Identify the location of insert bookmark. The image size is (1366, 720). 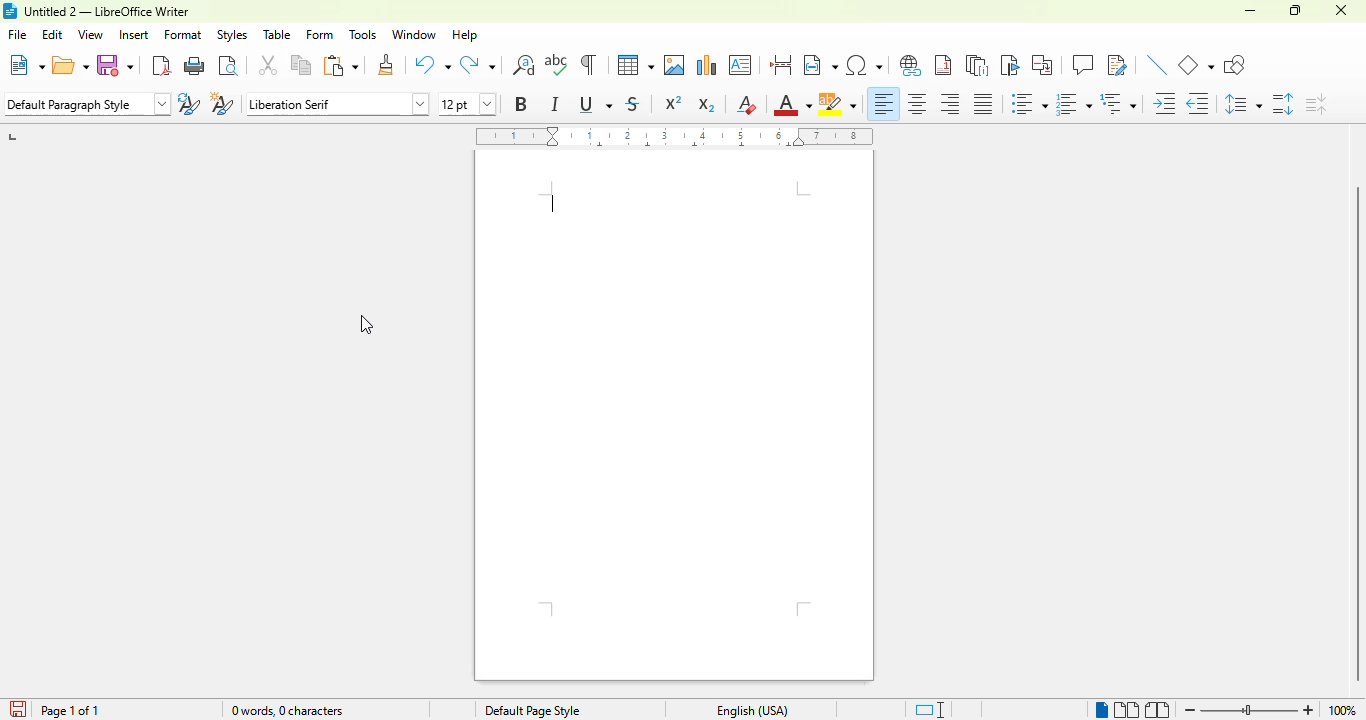
(1009, 65).